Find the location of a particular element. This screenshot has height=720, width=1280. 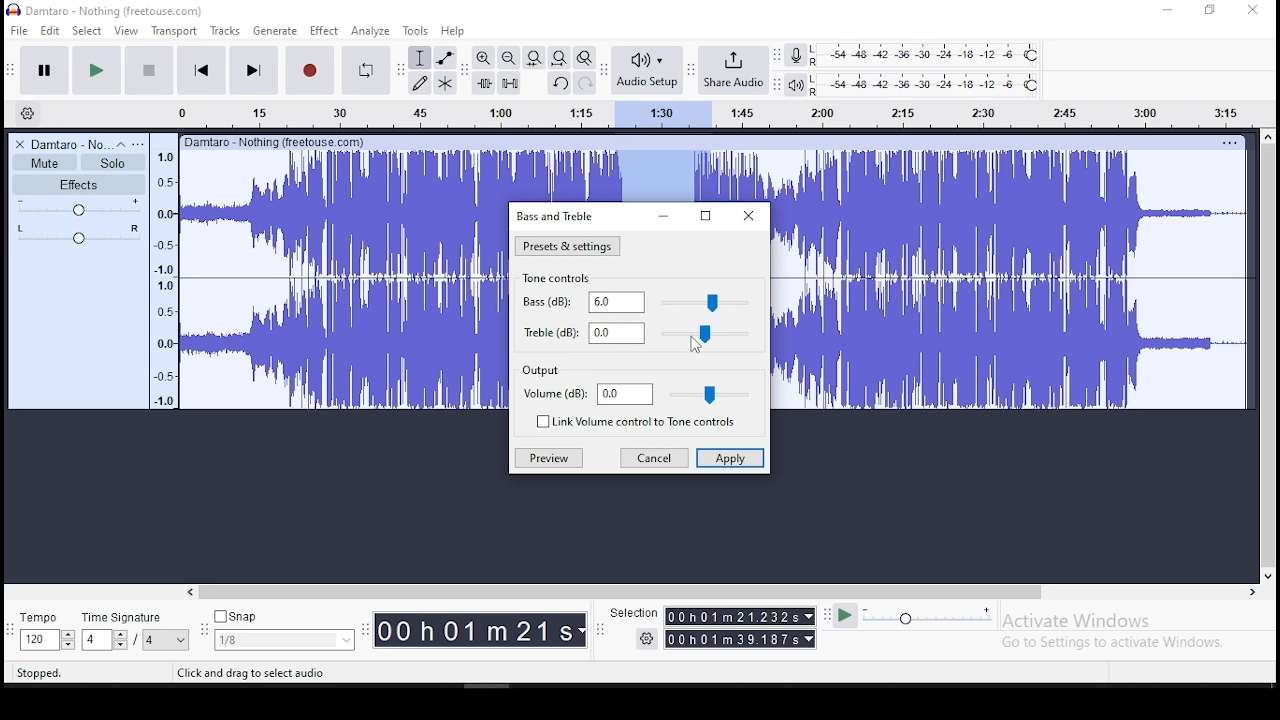

multi tool is located at coordinates (445, 82).